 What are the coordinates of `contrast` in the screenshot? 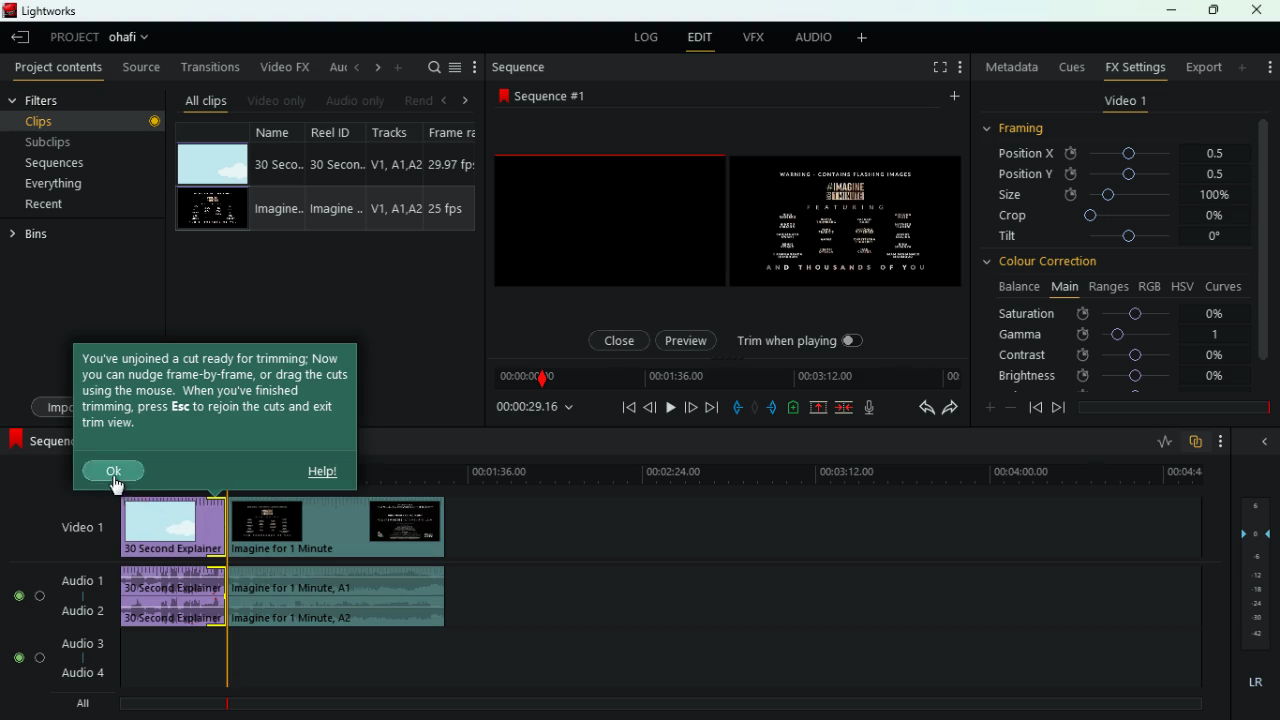 It's located at (1113, 354).